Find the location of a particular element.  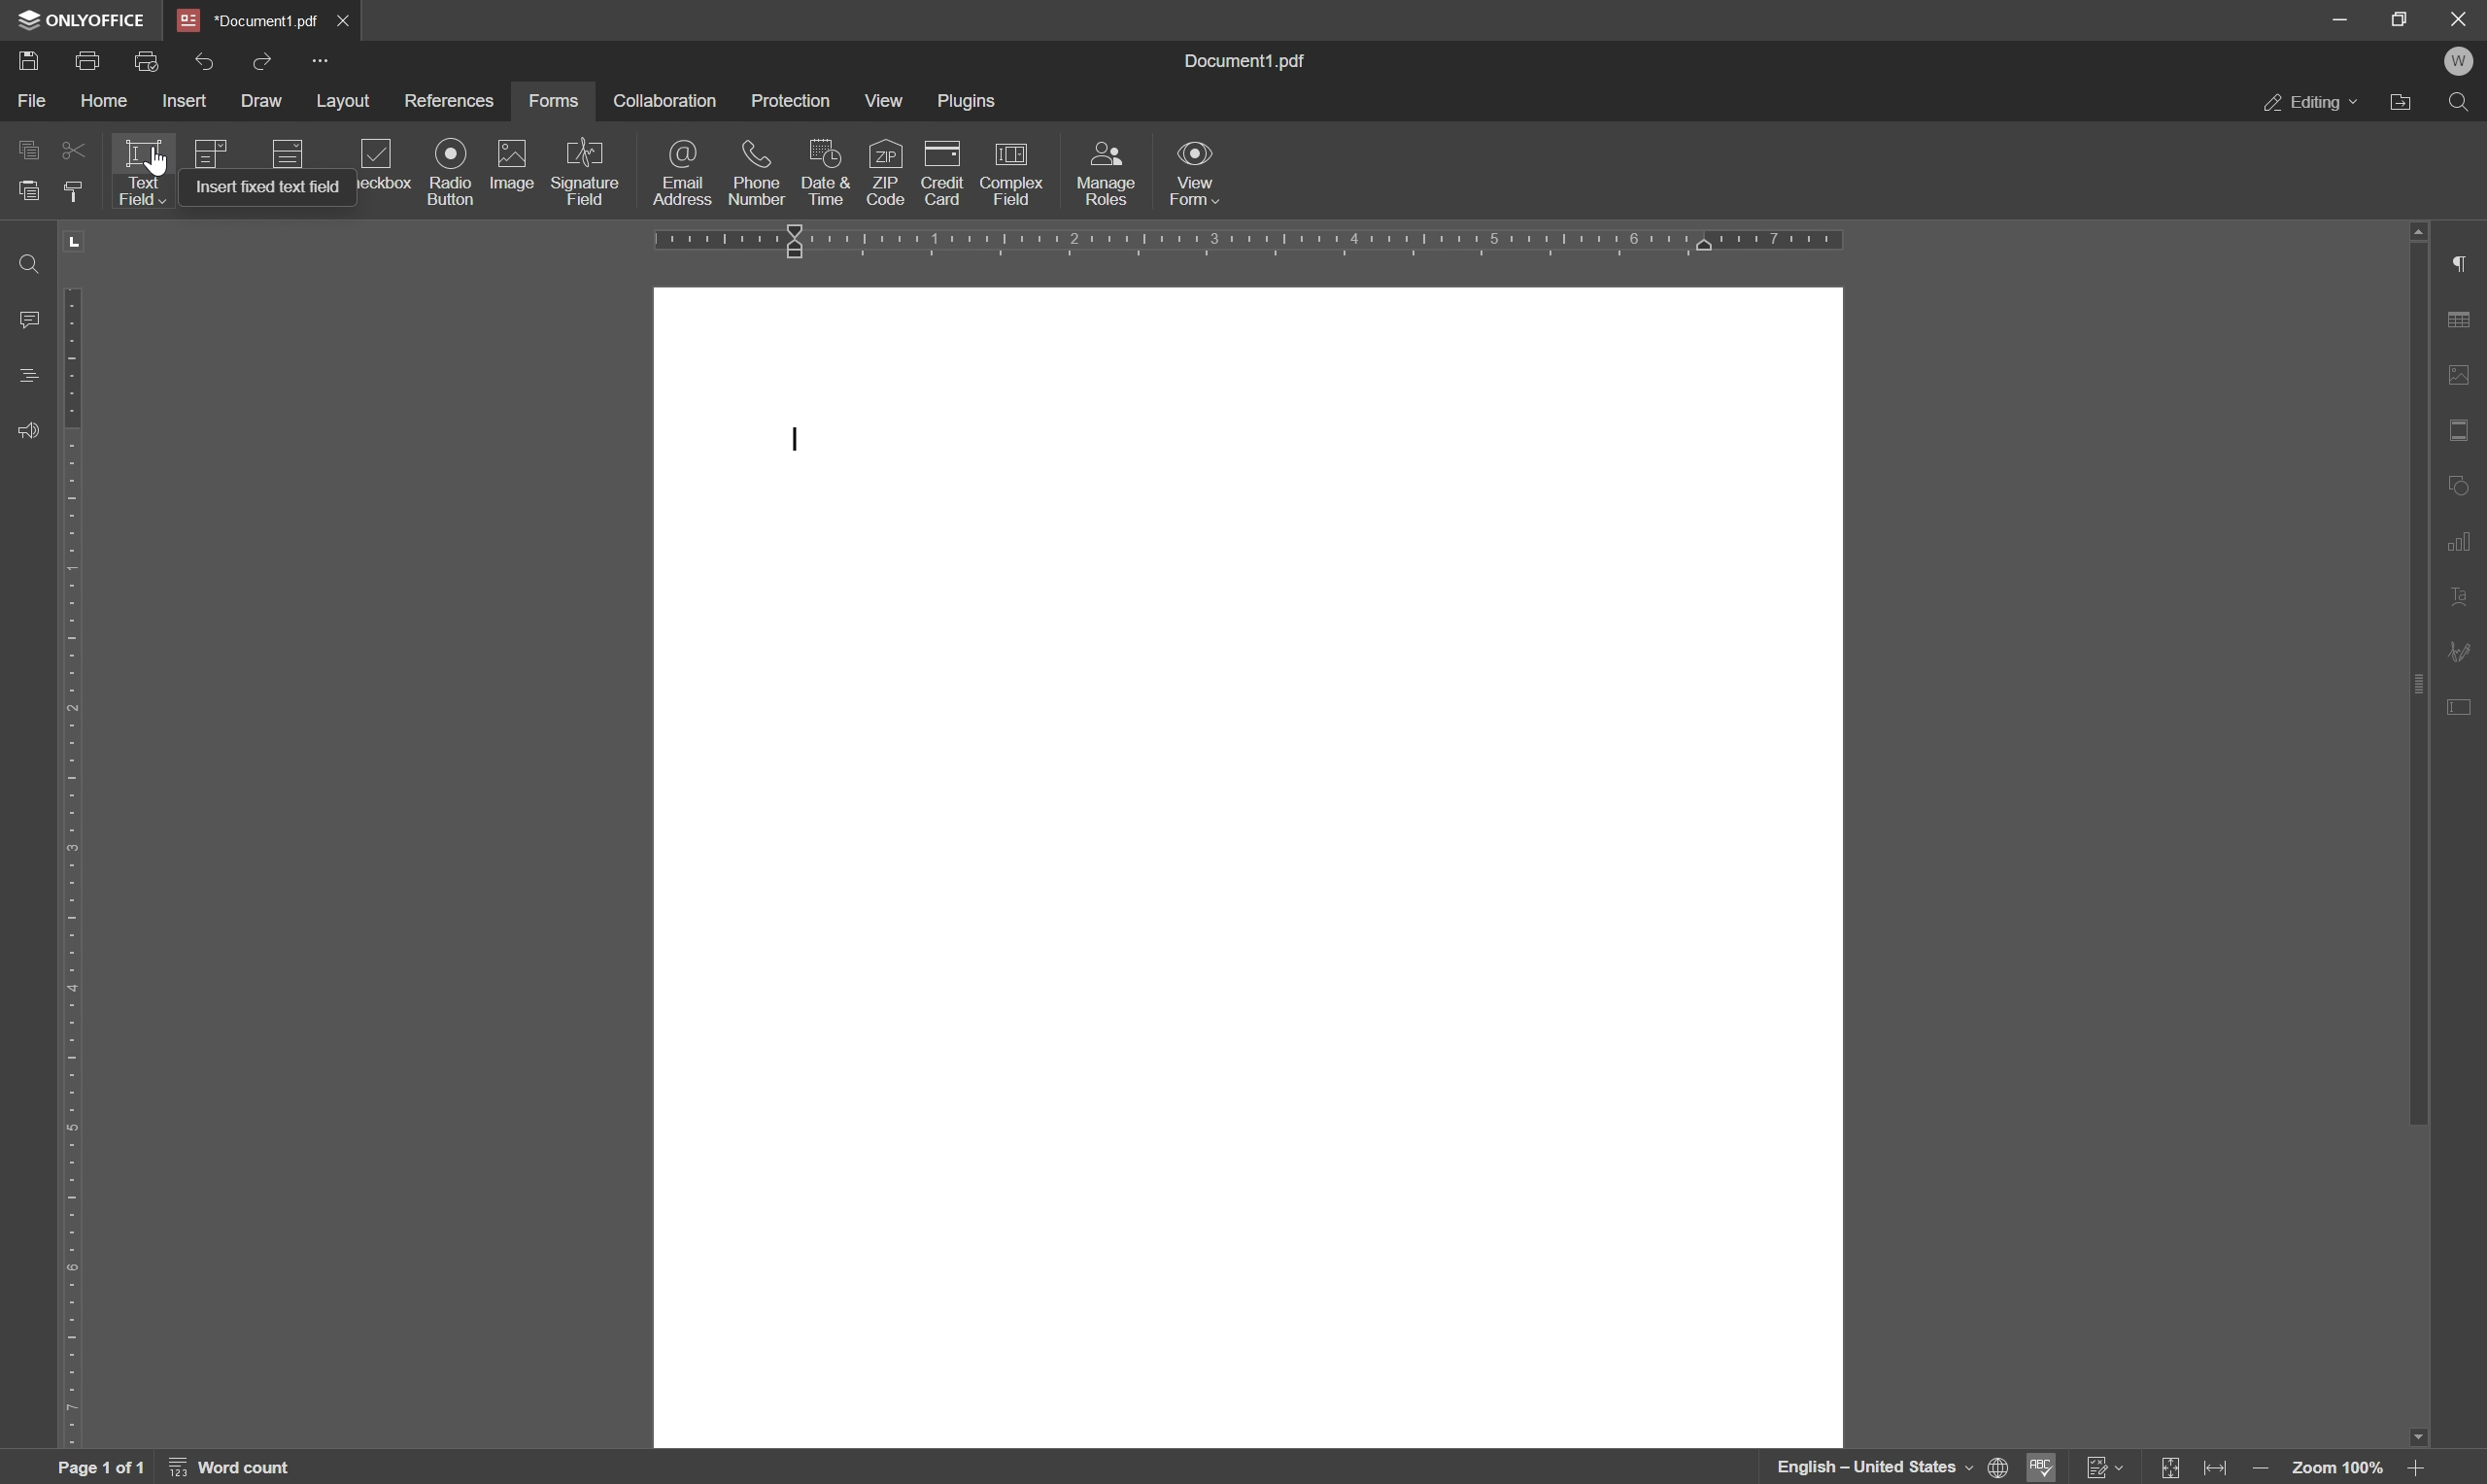

icon is located at coordinates (284, 153).